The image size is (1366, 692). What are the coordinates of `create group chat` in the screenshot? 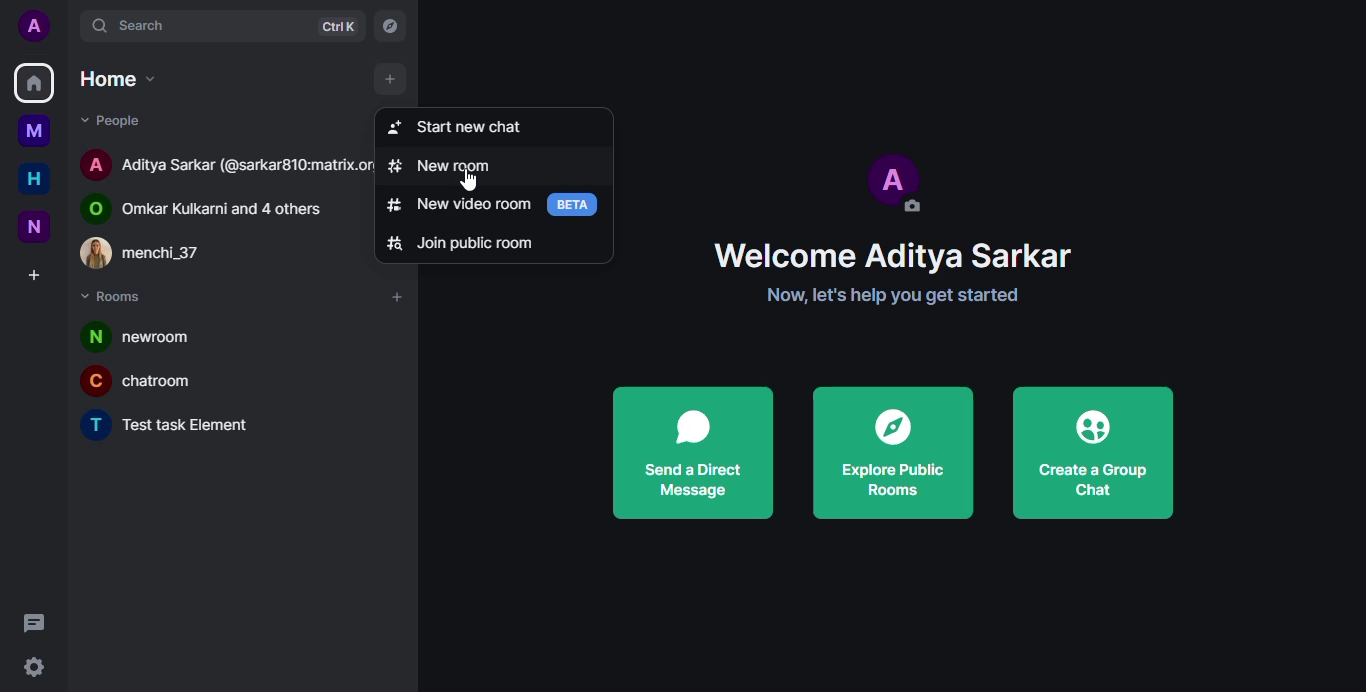 It's located at (1091, 452).